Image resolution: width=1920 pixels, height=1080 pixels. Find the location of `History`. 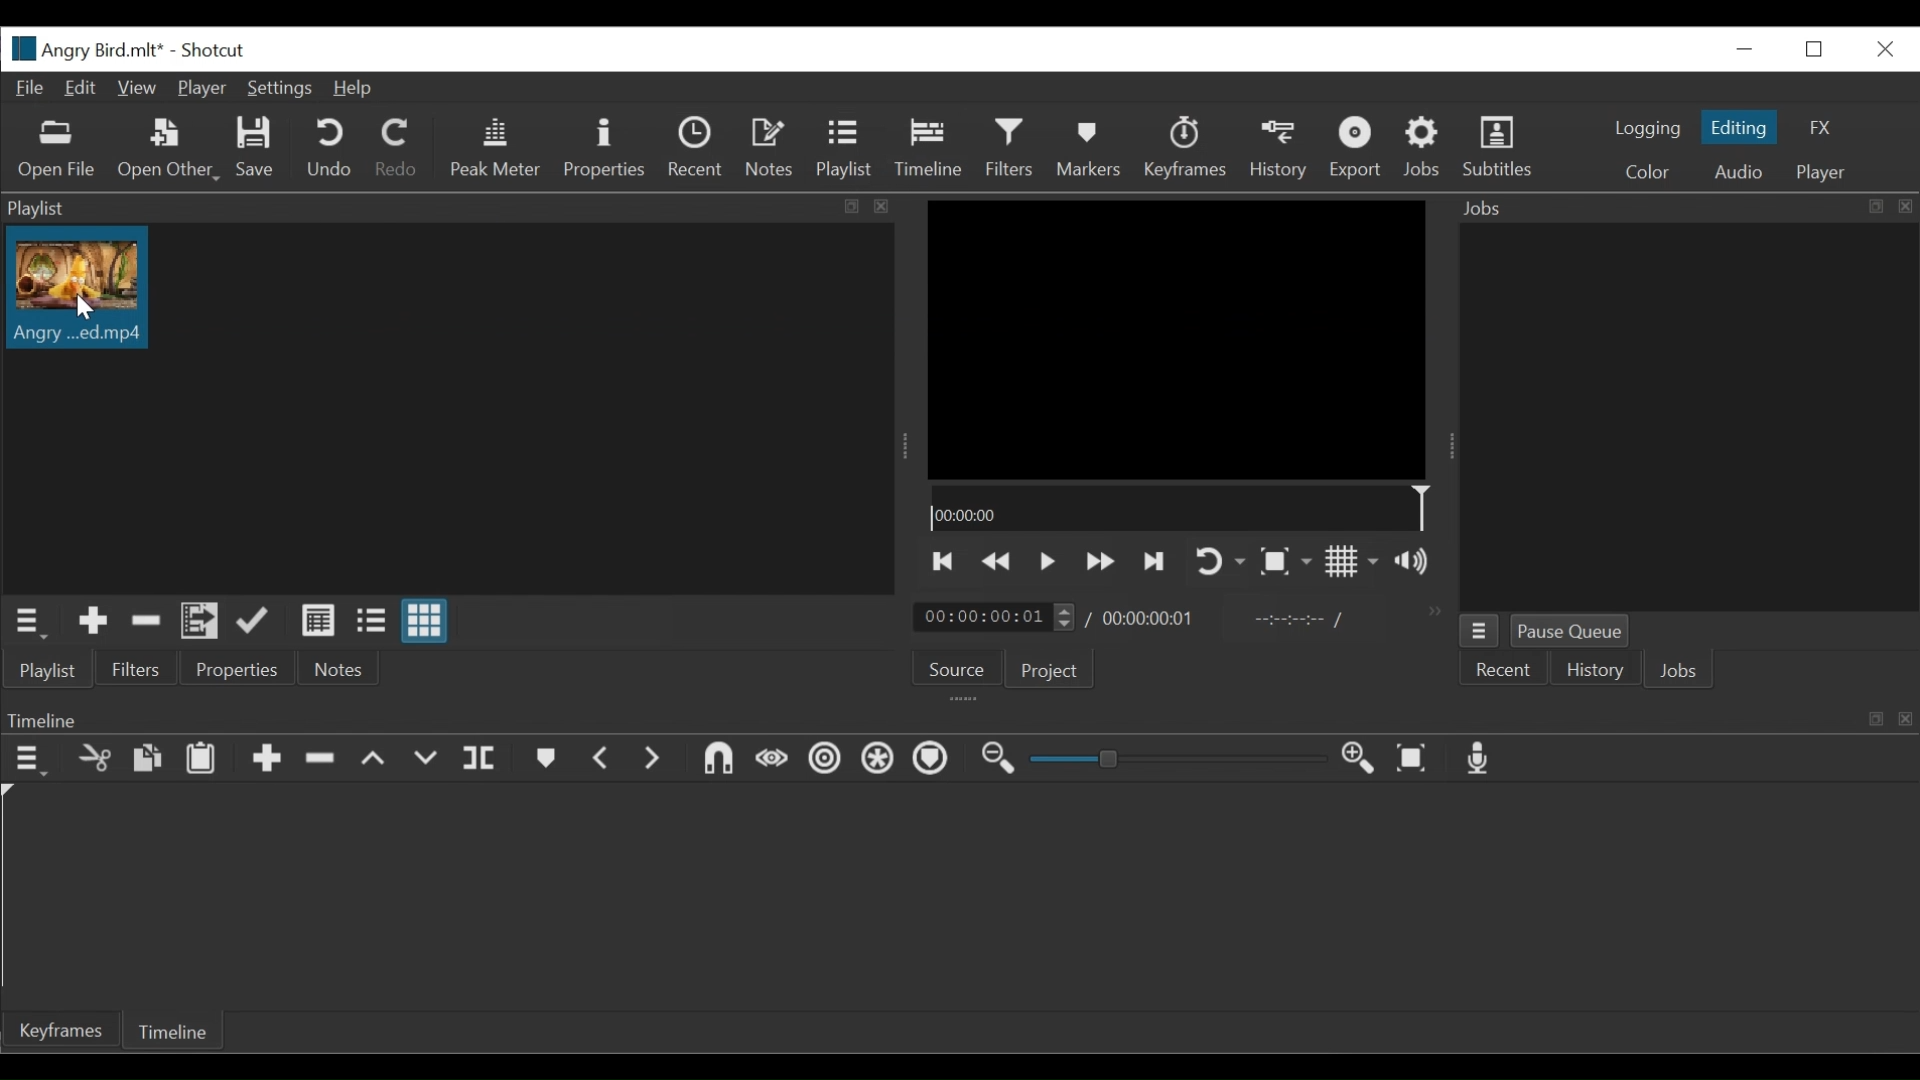

History is located at coordinates (1280, 149).